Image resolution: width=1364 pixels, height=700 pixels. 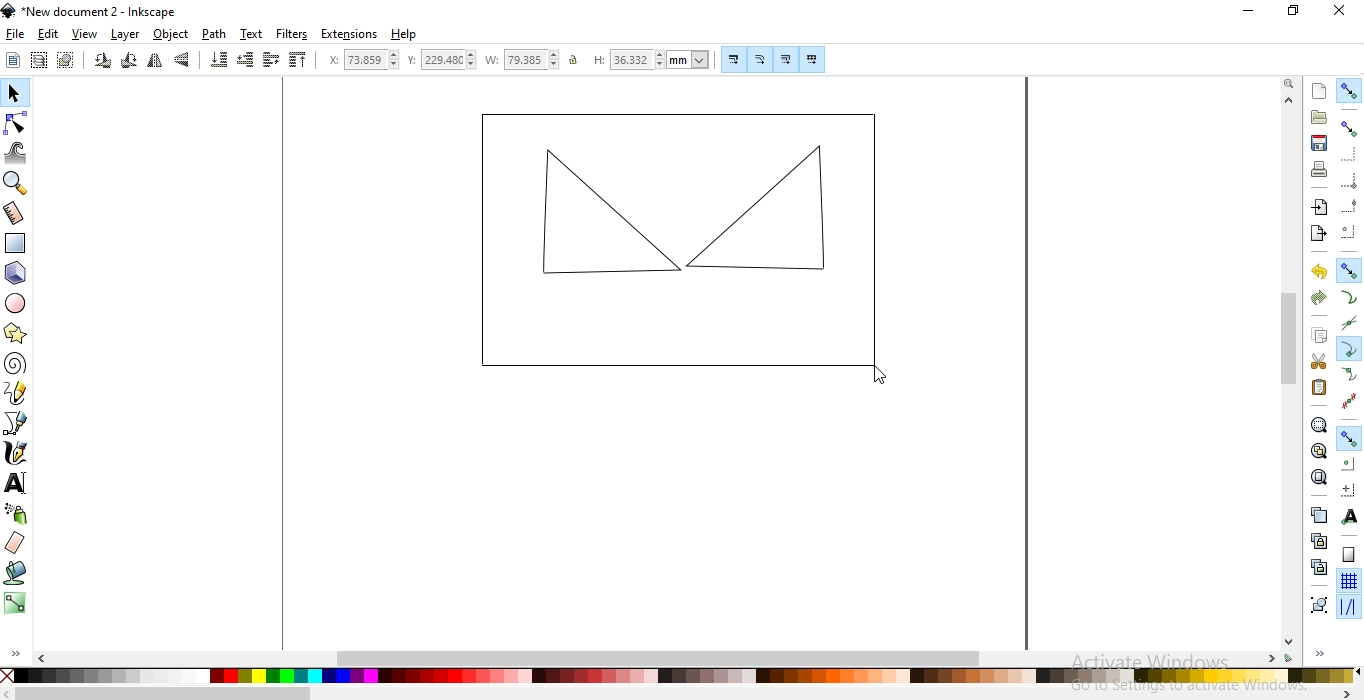 I want to click on lower selection to bottom, so click(x=218, y=62).